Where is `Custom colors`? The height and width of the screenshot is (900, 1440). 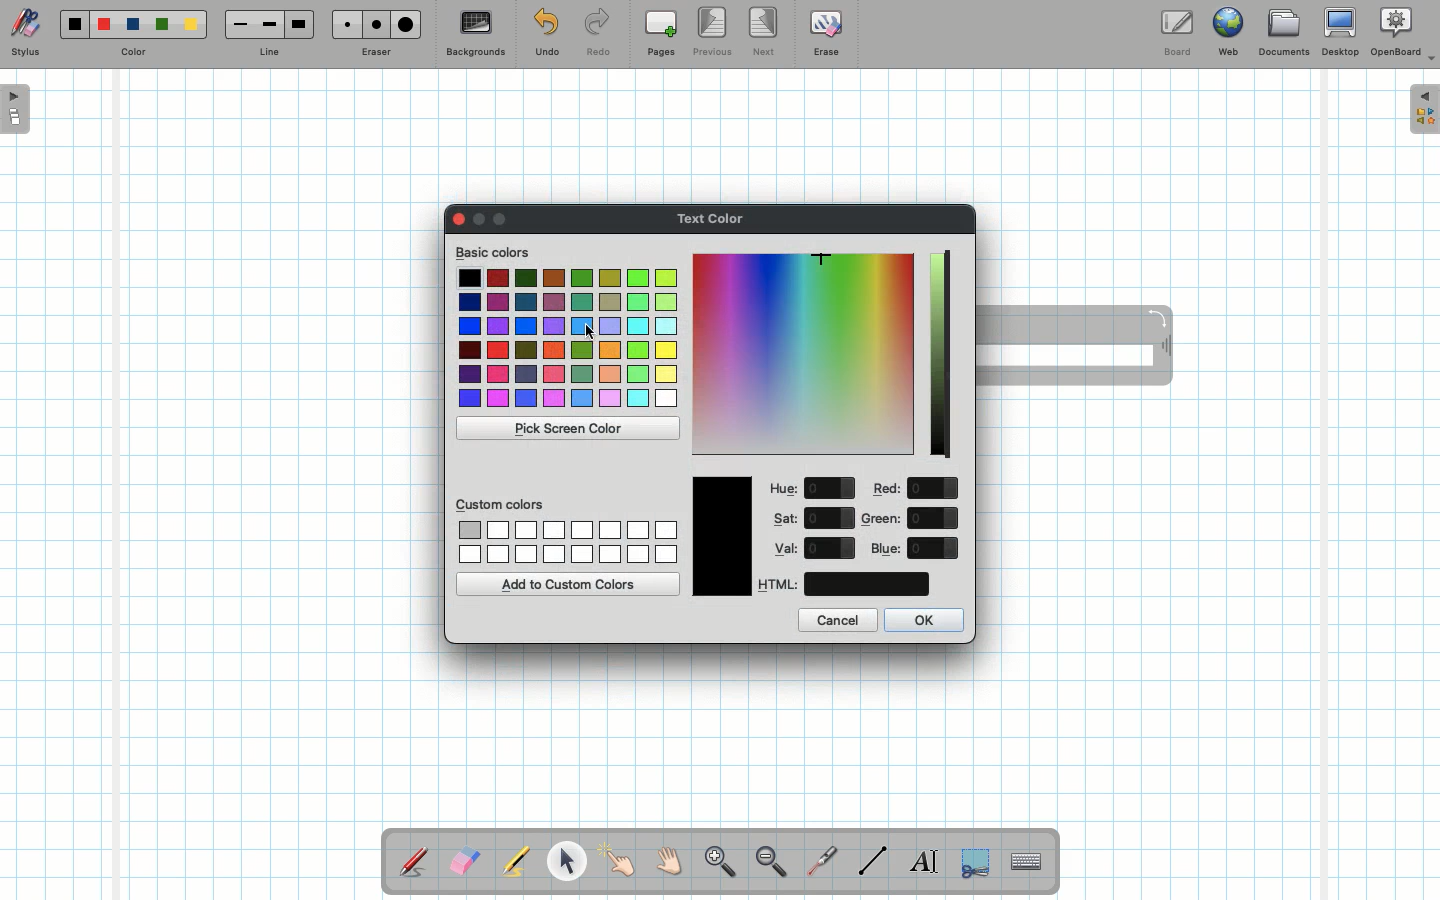 Custom colors is located at coordinates (567, 542).